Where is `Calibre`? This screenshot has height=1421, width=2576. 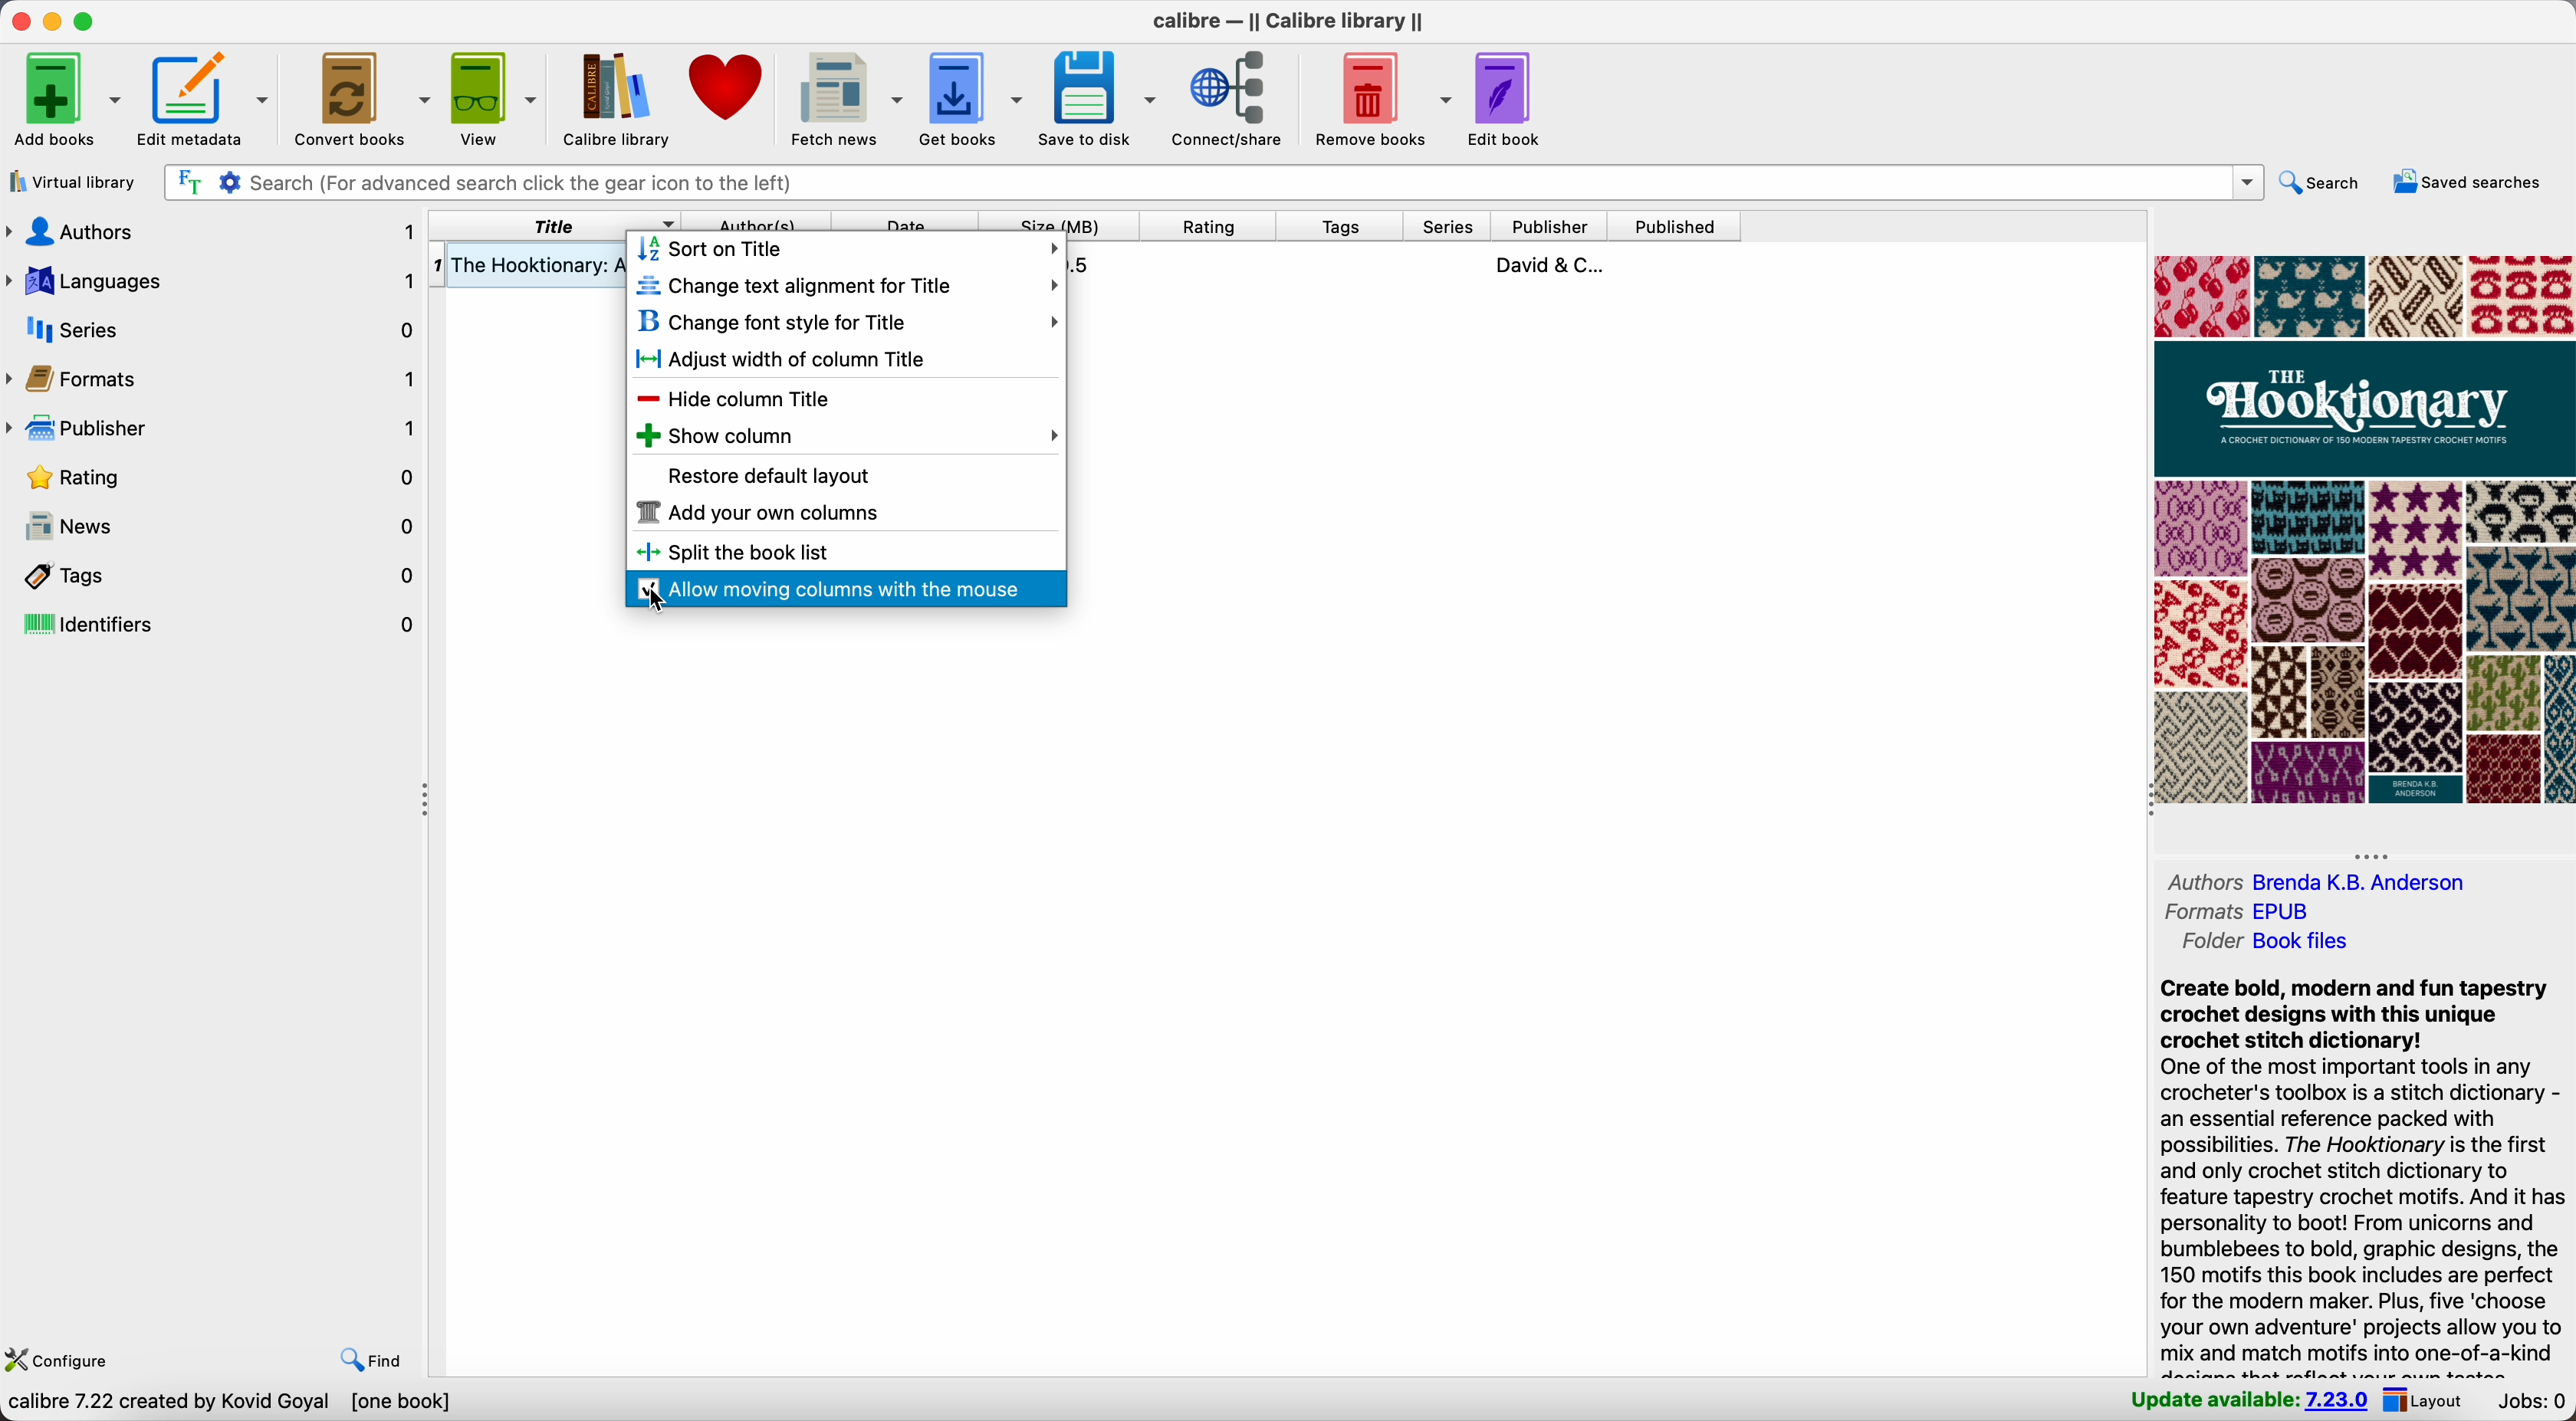
Calibre is located at coordinates (1287, 18).